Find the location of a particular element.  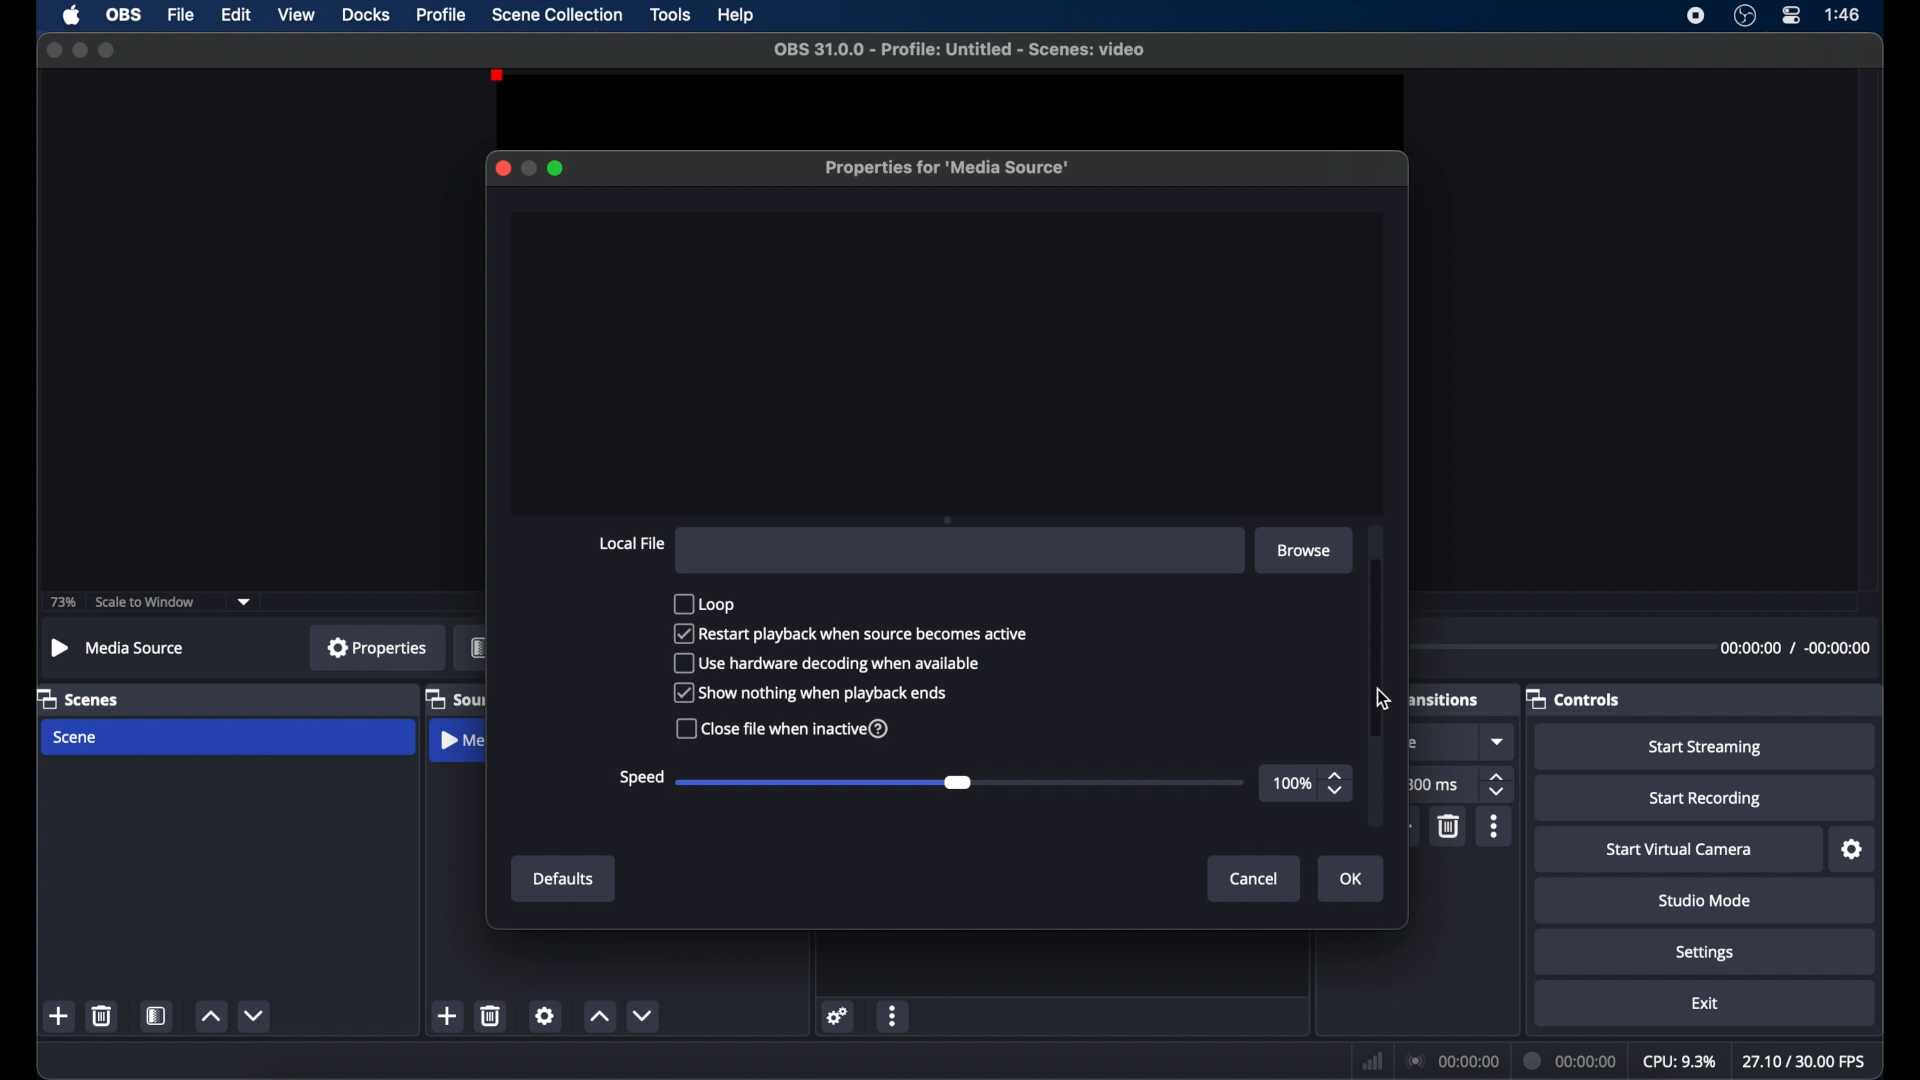

delete is located at coordinates (491, 1015).